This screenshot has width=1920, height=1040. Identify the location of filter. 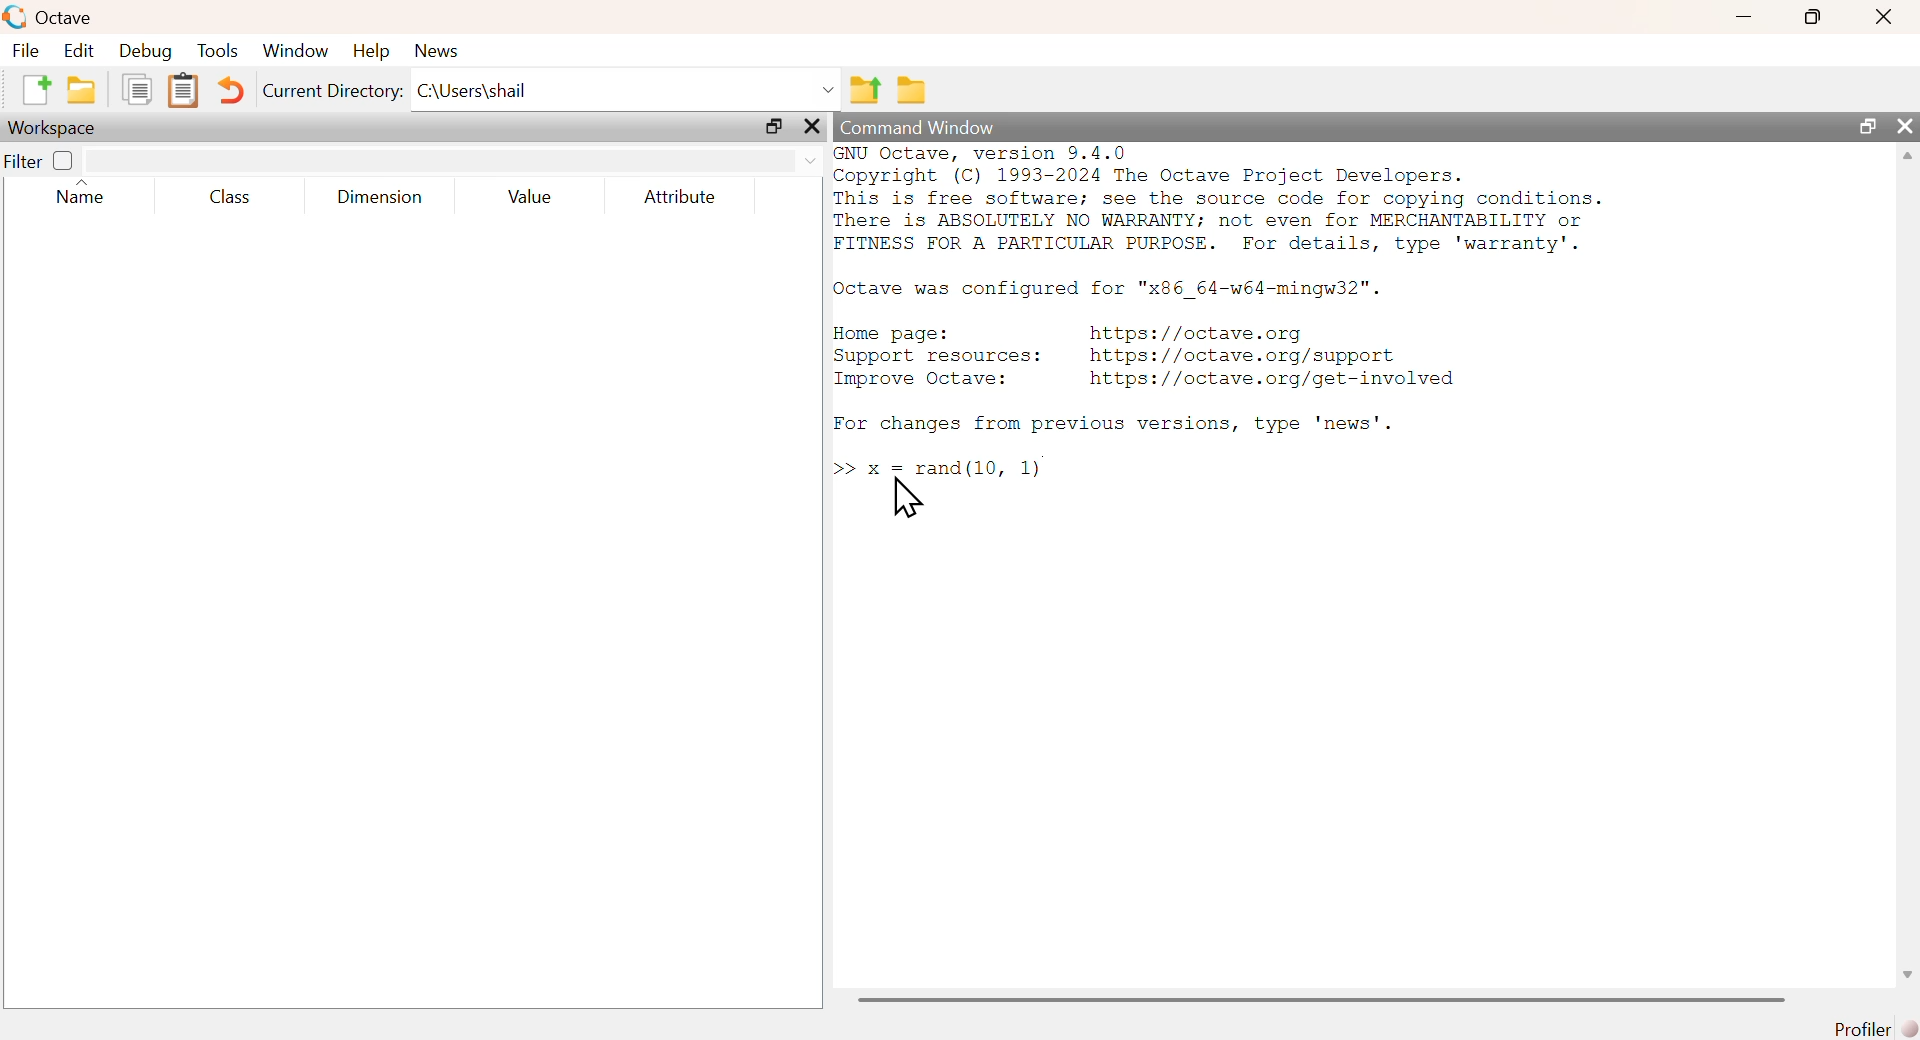
(453, 161).